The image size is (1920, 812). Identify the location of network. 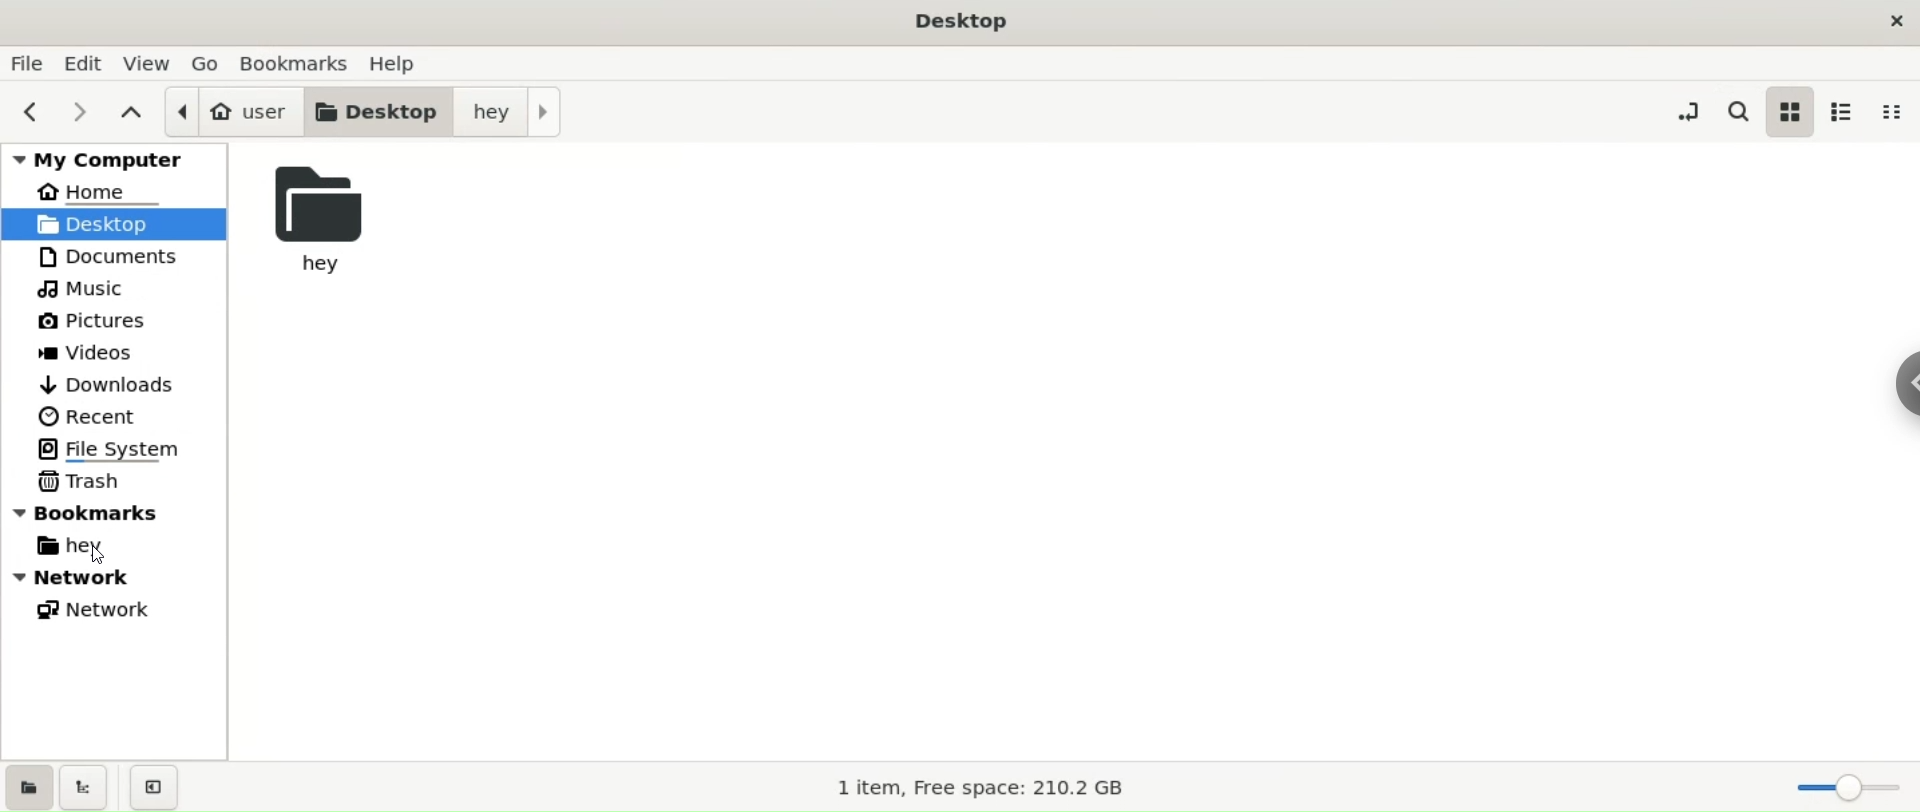
(129, 577).